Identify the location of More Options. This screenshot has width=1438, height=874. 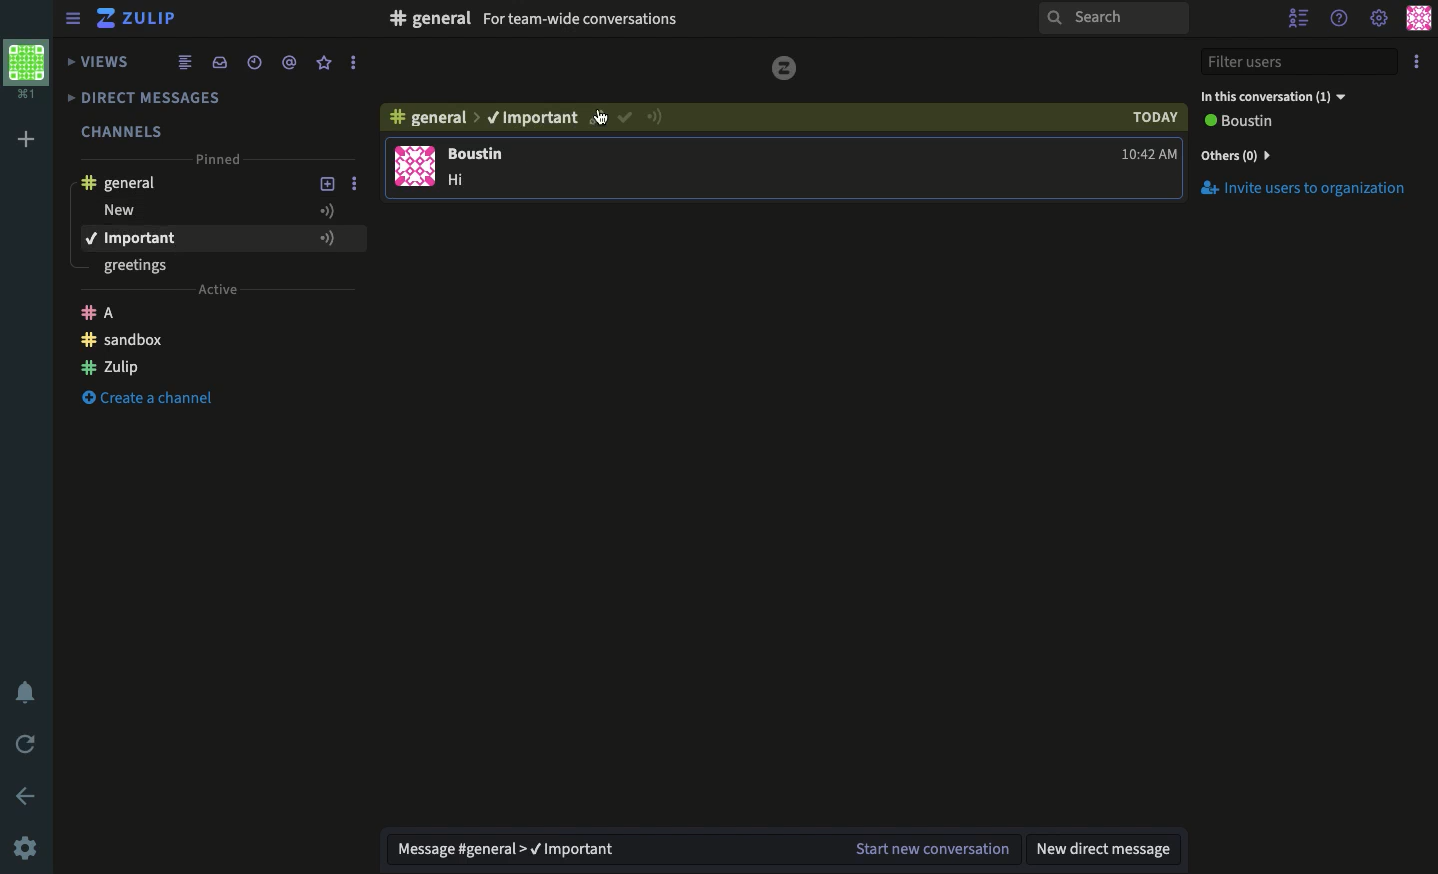
(361, 238).